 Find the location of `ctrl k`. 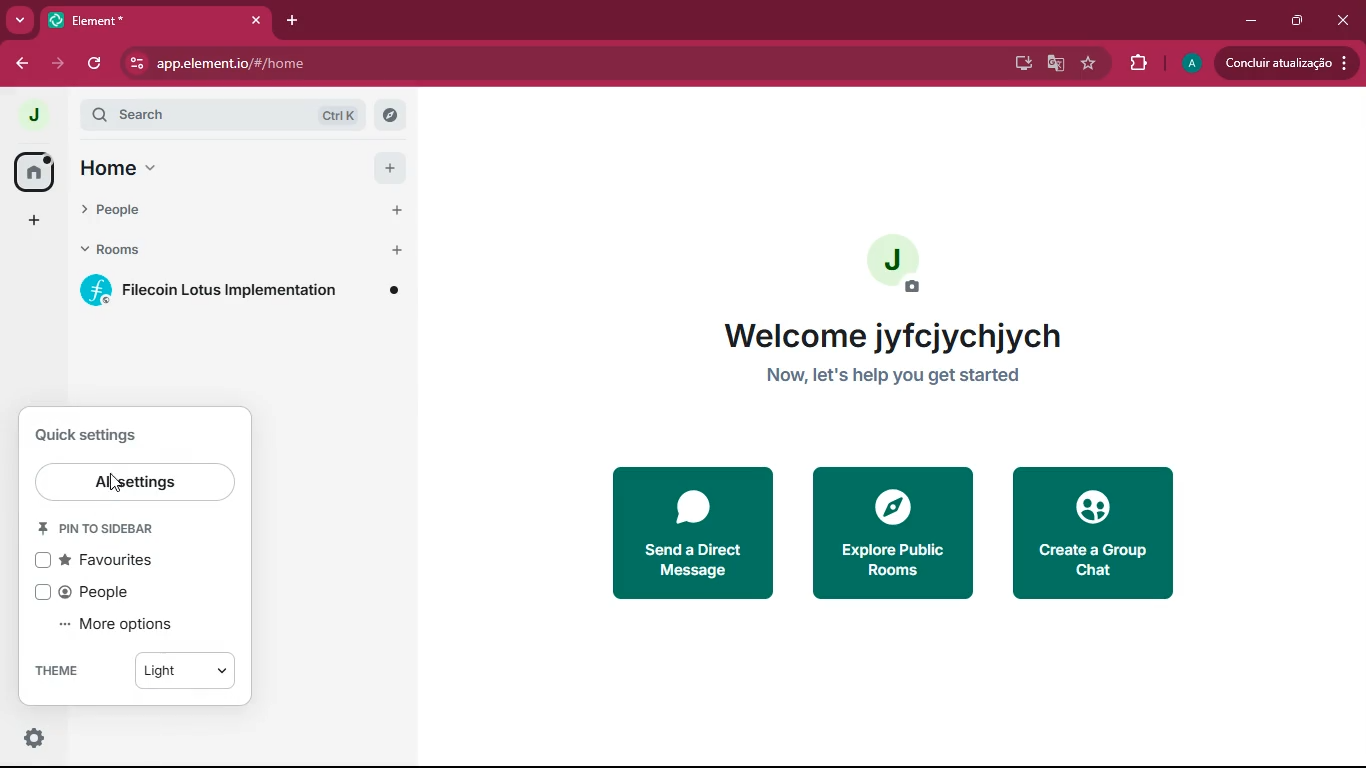

ctrl k is located at coordinates (339, 116).